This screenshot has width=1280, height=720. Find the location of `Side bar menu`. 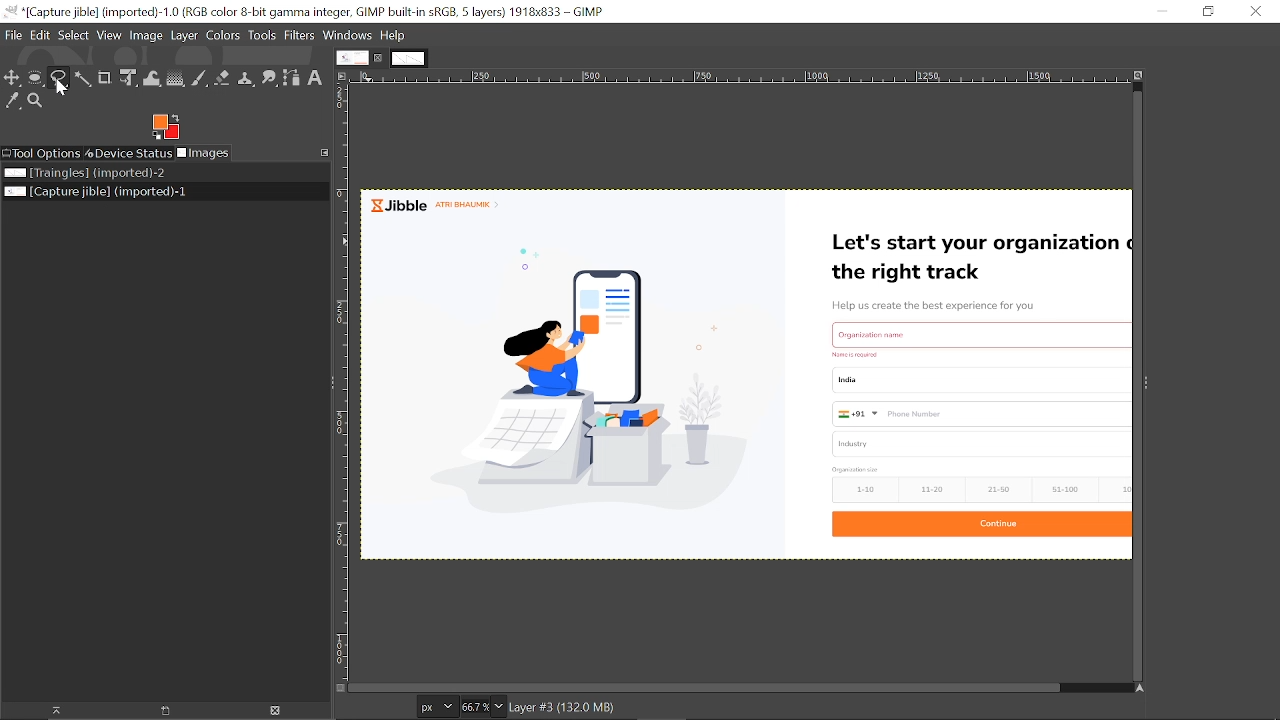

Side bar menu is located at coordinates (1147, 390).